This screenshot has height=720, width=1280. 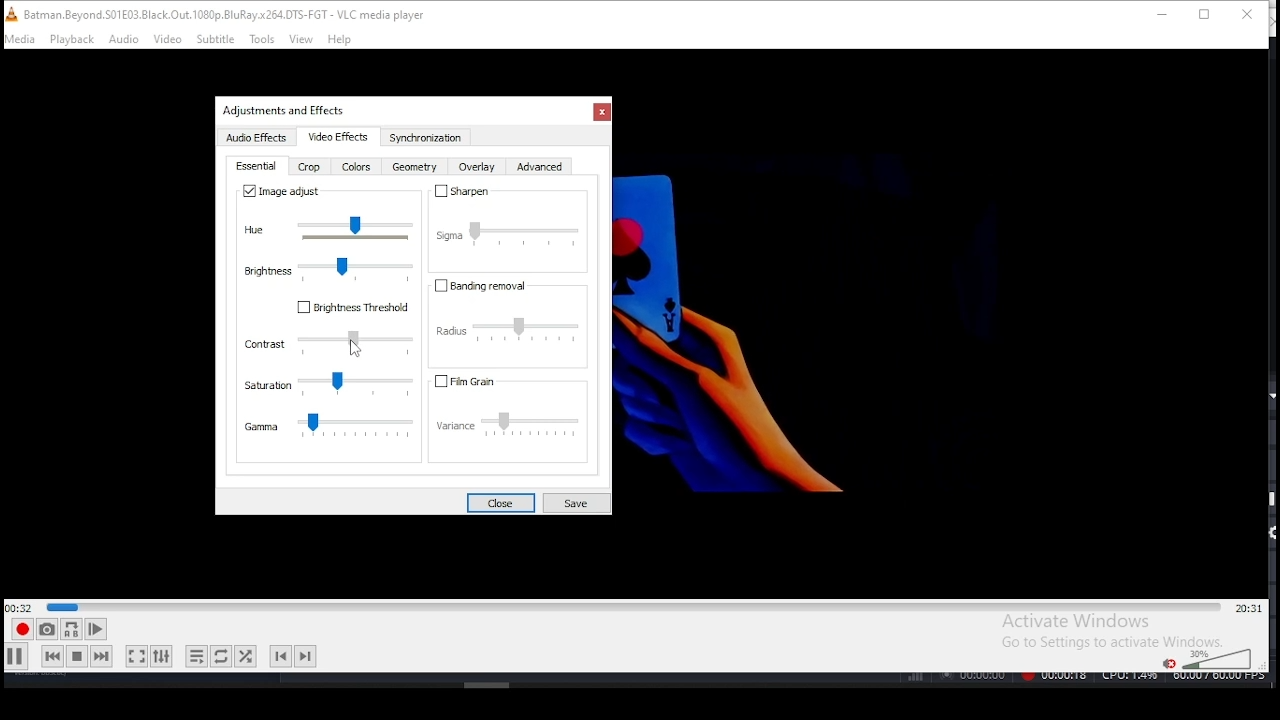 I want to click on radius settings slider, so click(x=513, y=329).